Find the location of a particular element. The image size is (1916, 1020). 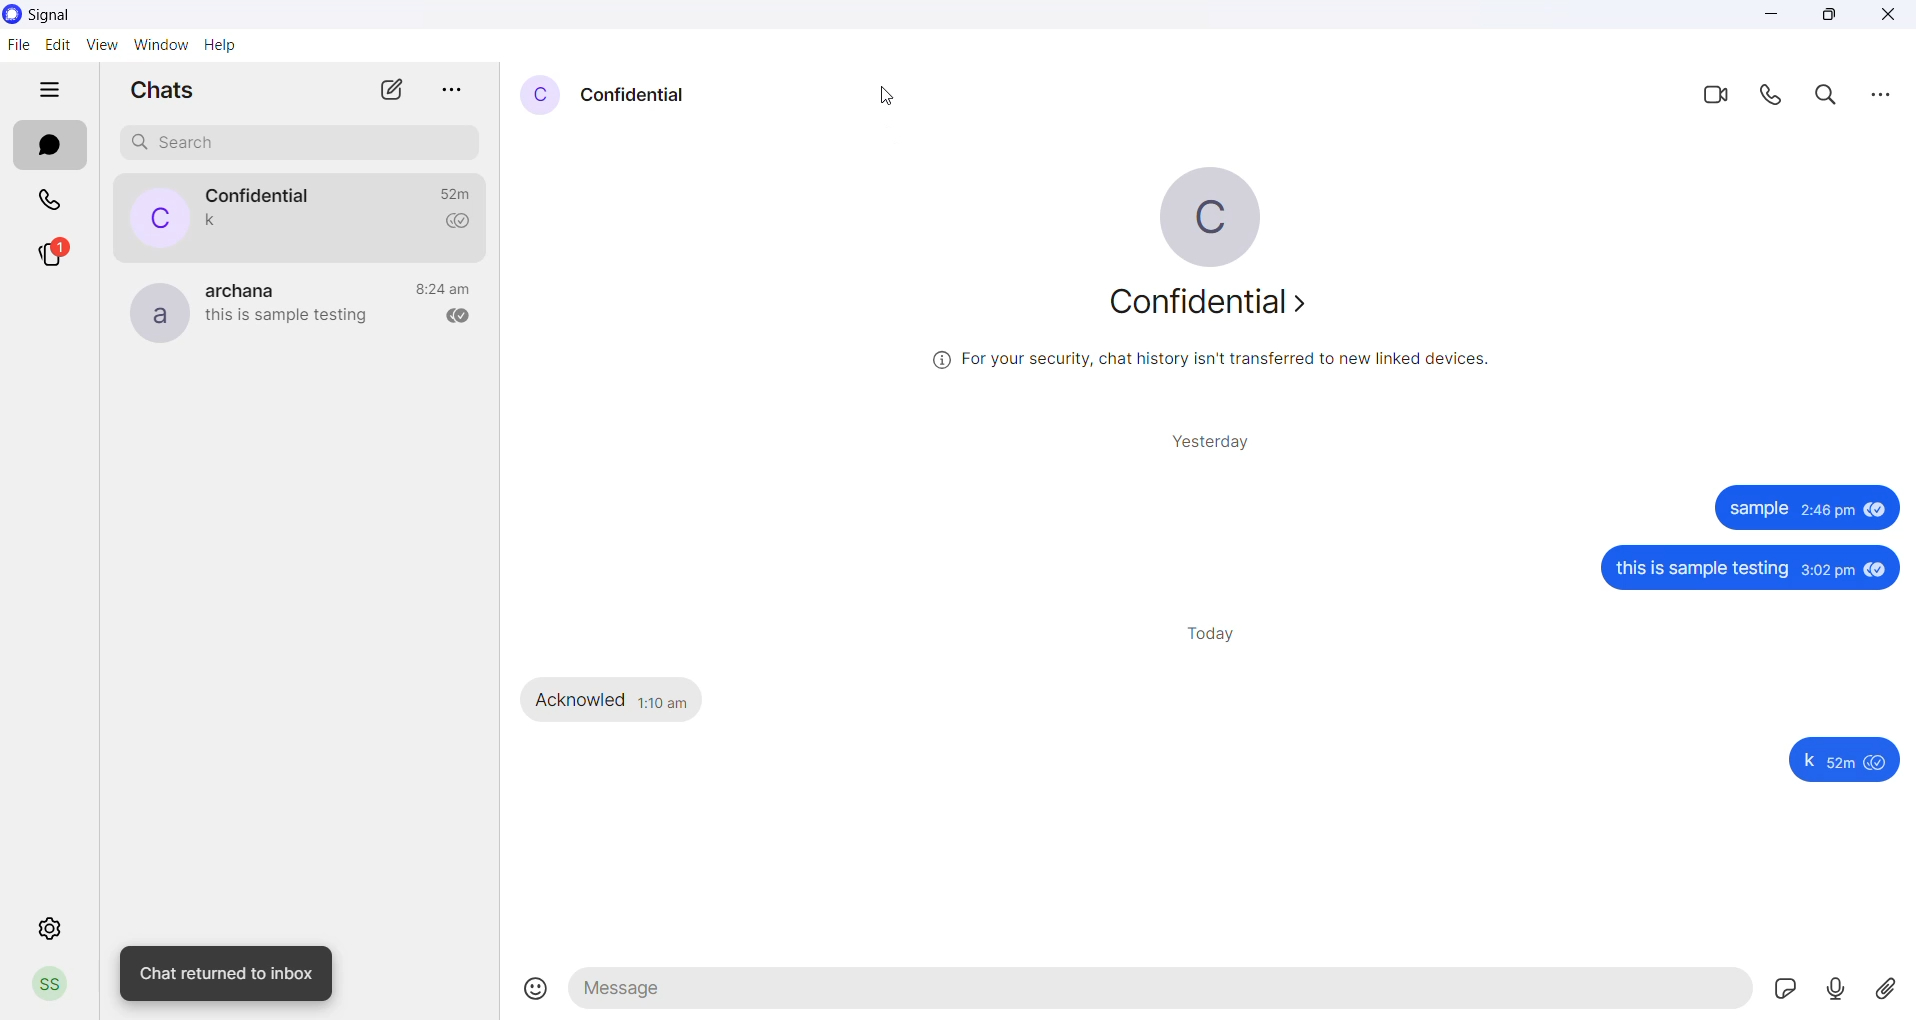

file is located at coordinates (18, 46).